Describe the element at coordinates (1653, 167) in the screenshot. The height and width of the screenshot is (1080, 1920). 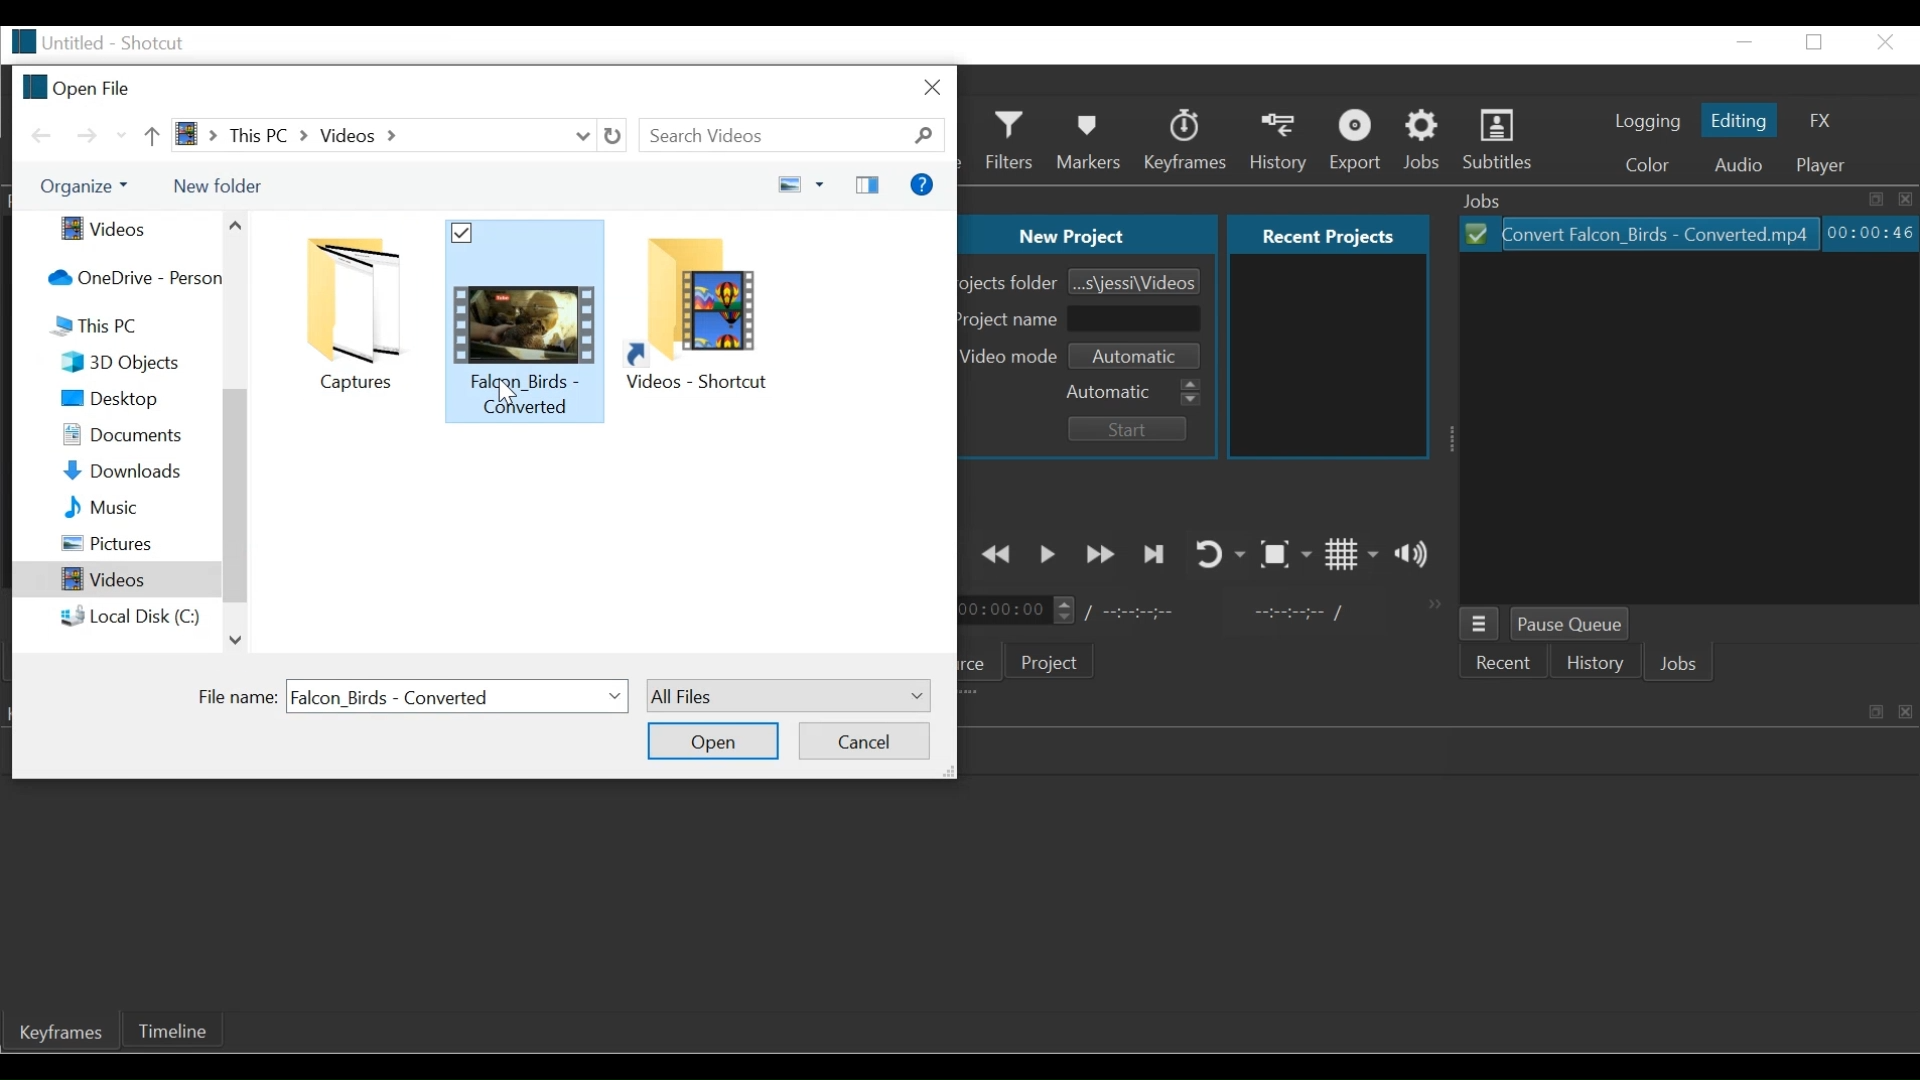
I see `Color` at that location.